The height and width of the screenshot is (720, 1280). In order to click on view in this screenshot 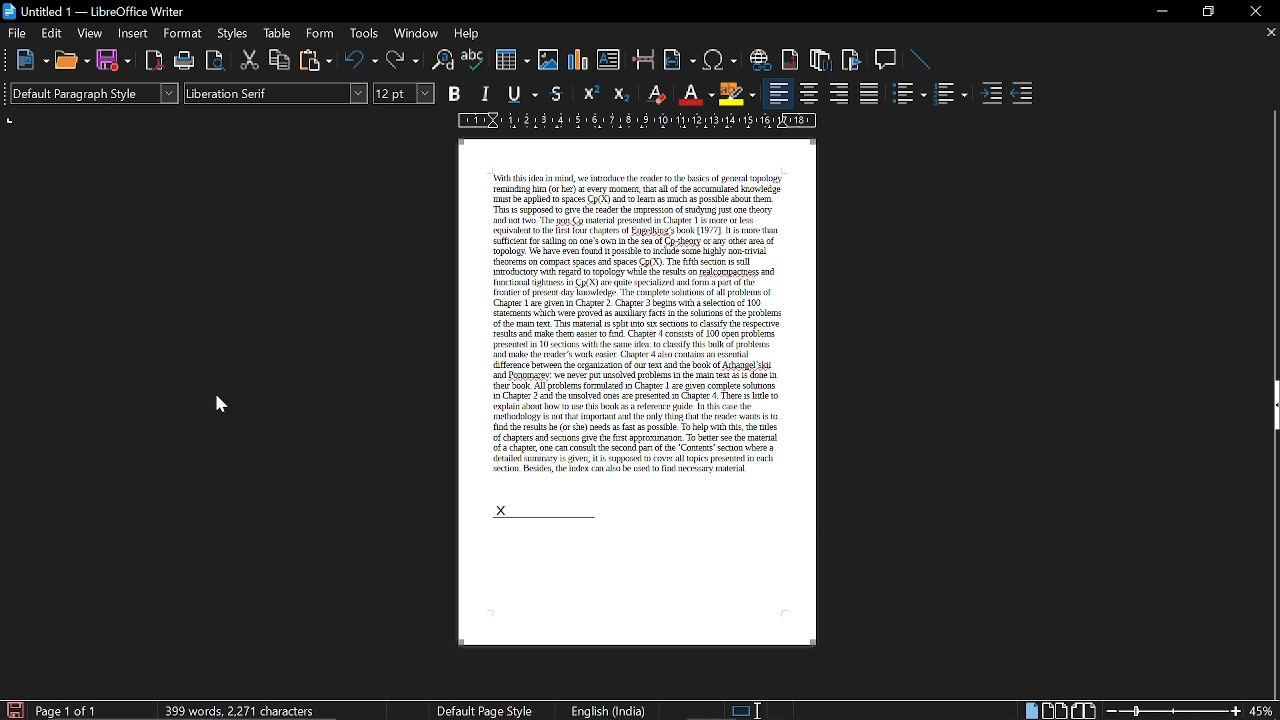, I will do `click(90, 32)`.